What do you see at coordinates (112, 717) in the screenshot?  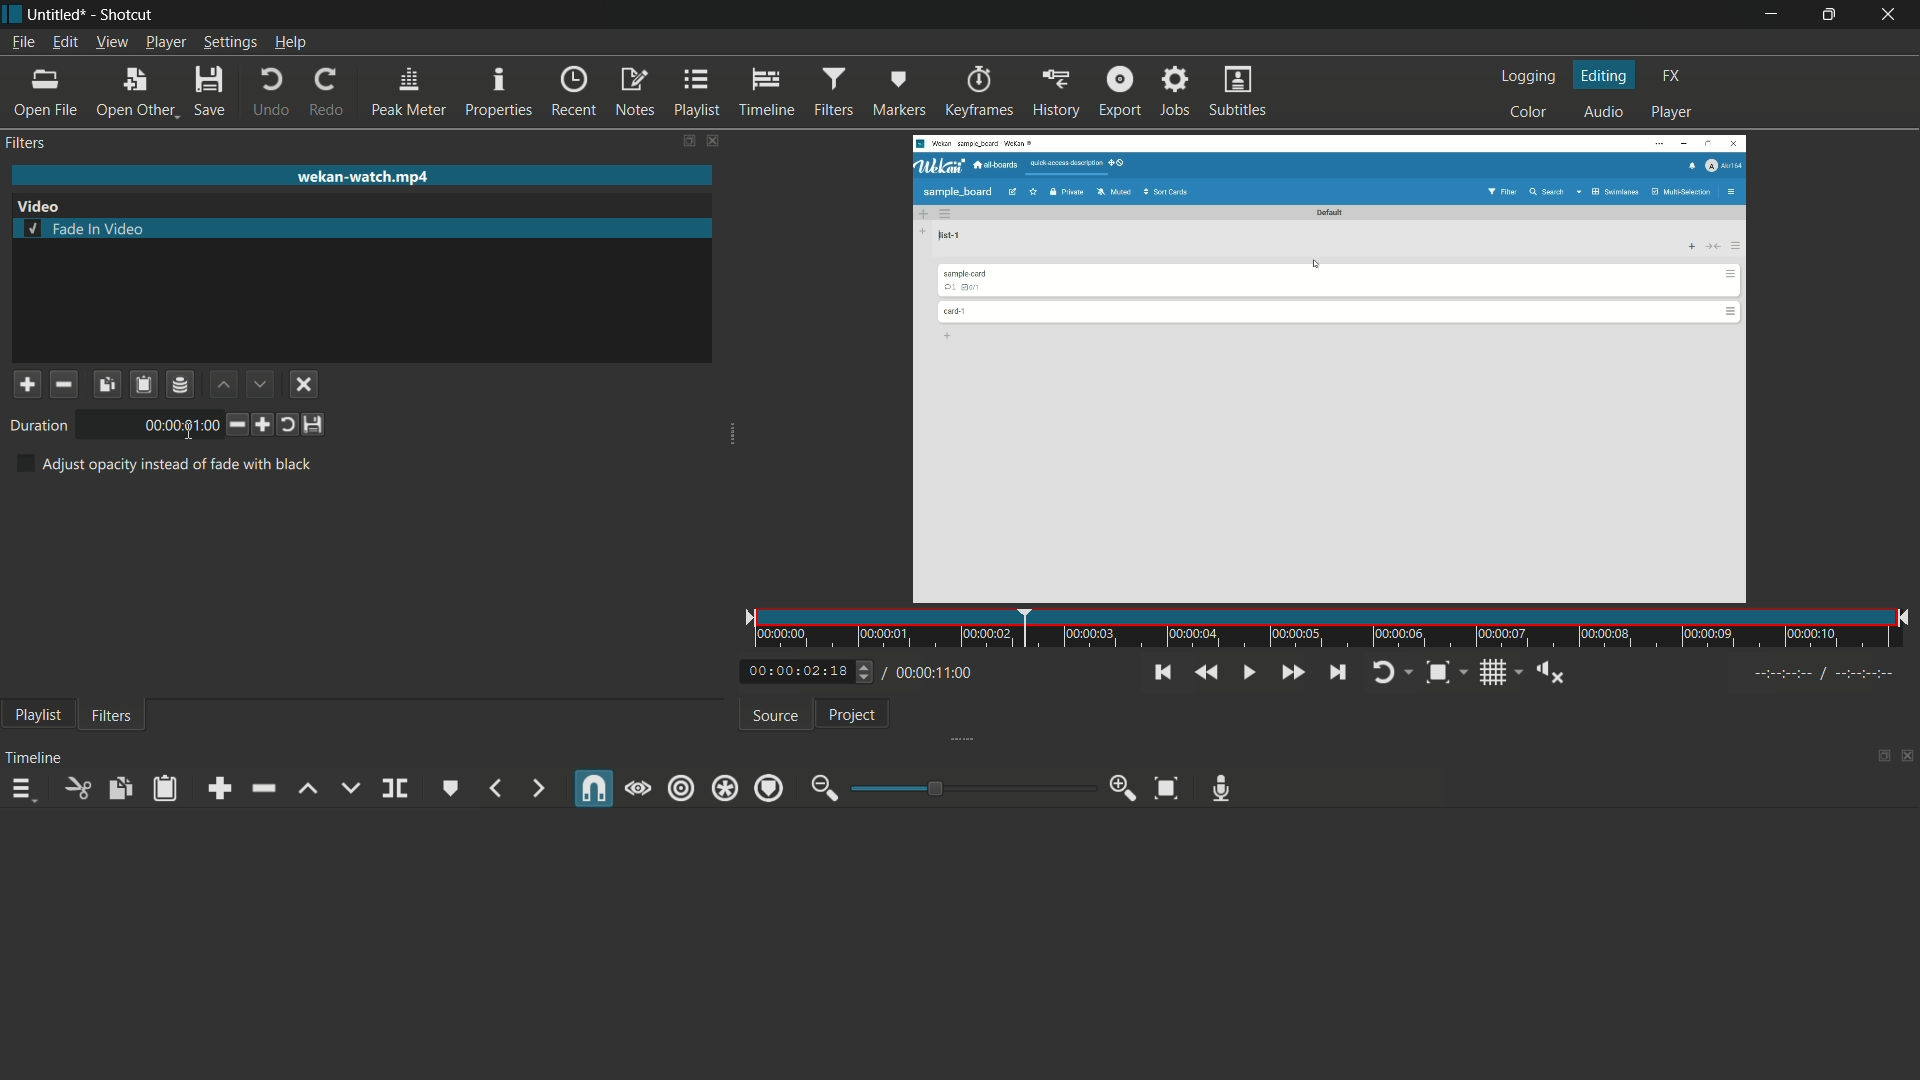 I see `filters` at bounding box center [112, 717].